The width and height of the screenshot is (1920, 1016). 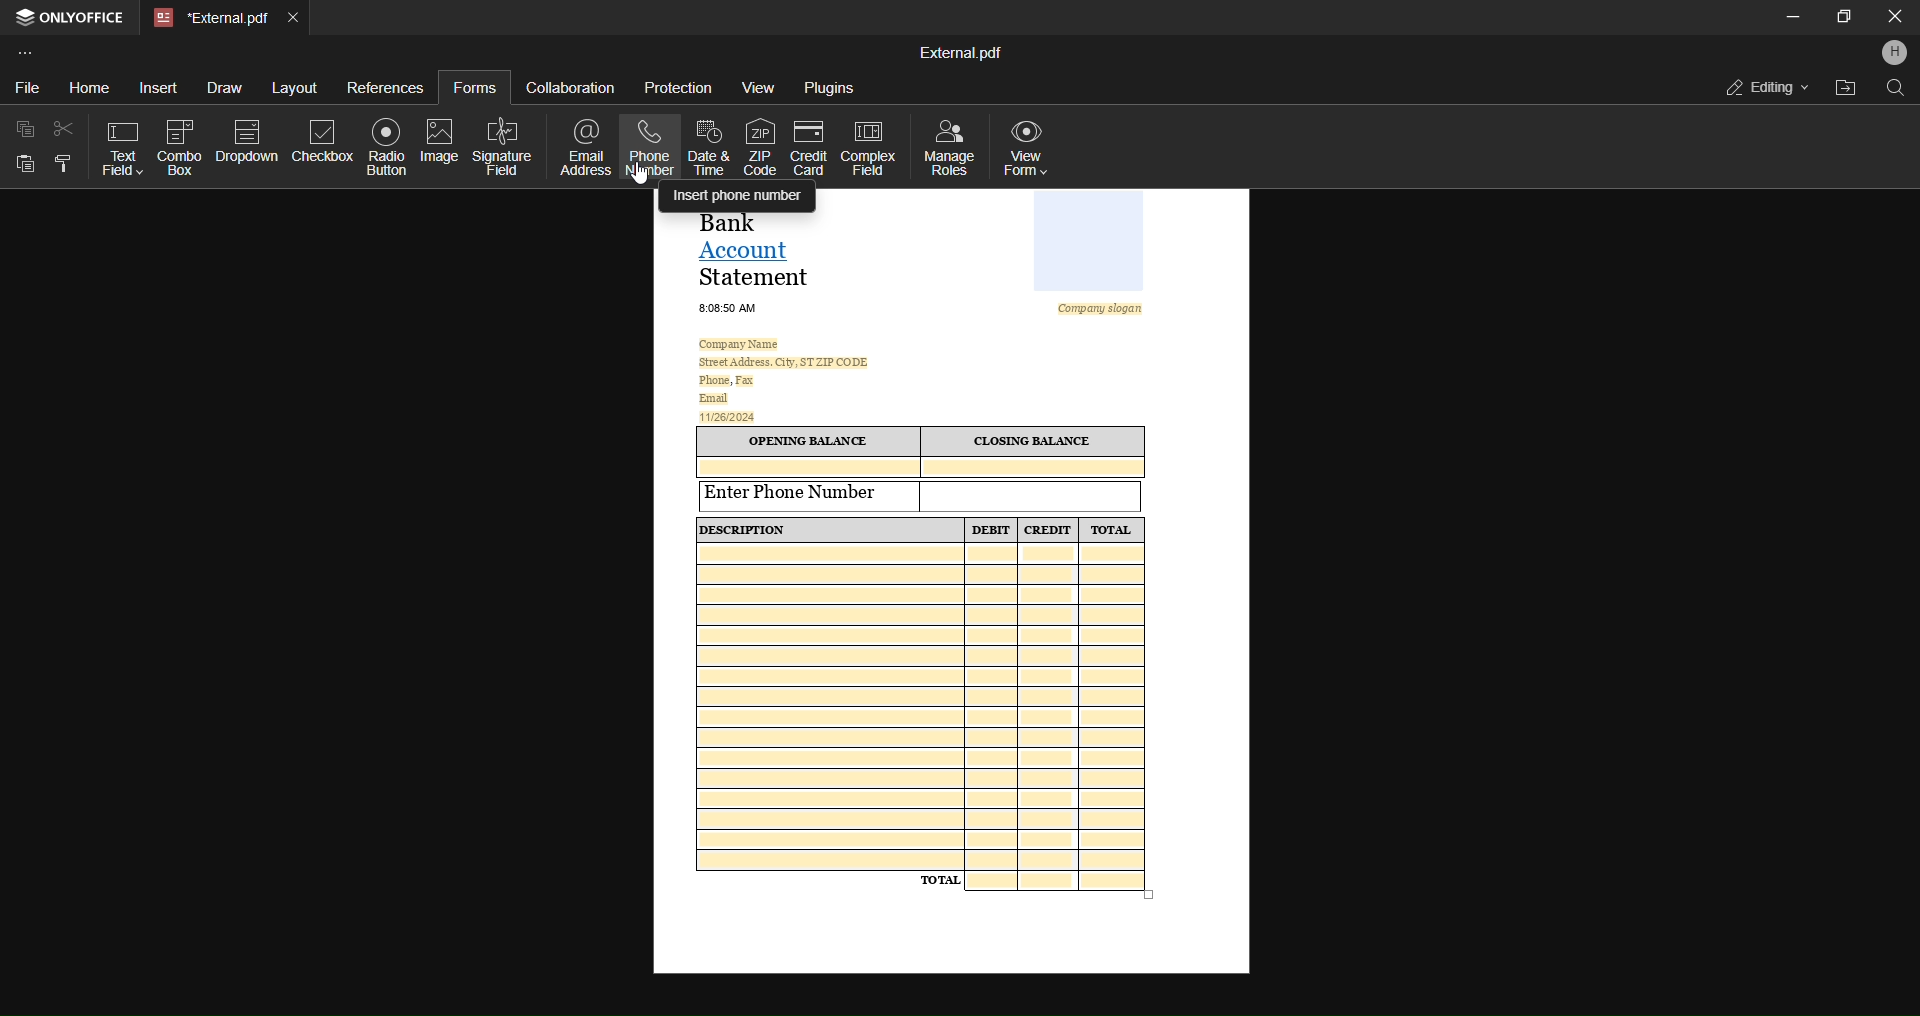 What do you see at coordinates (1894, 89) in the screenshot?
I see `find` at bounding box center [1894, 89].